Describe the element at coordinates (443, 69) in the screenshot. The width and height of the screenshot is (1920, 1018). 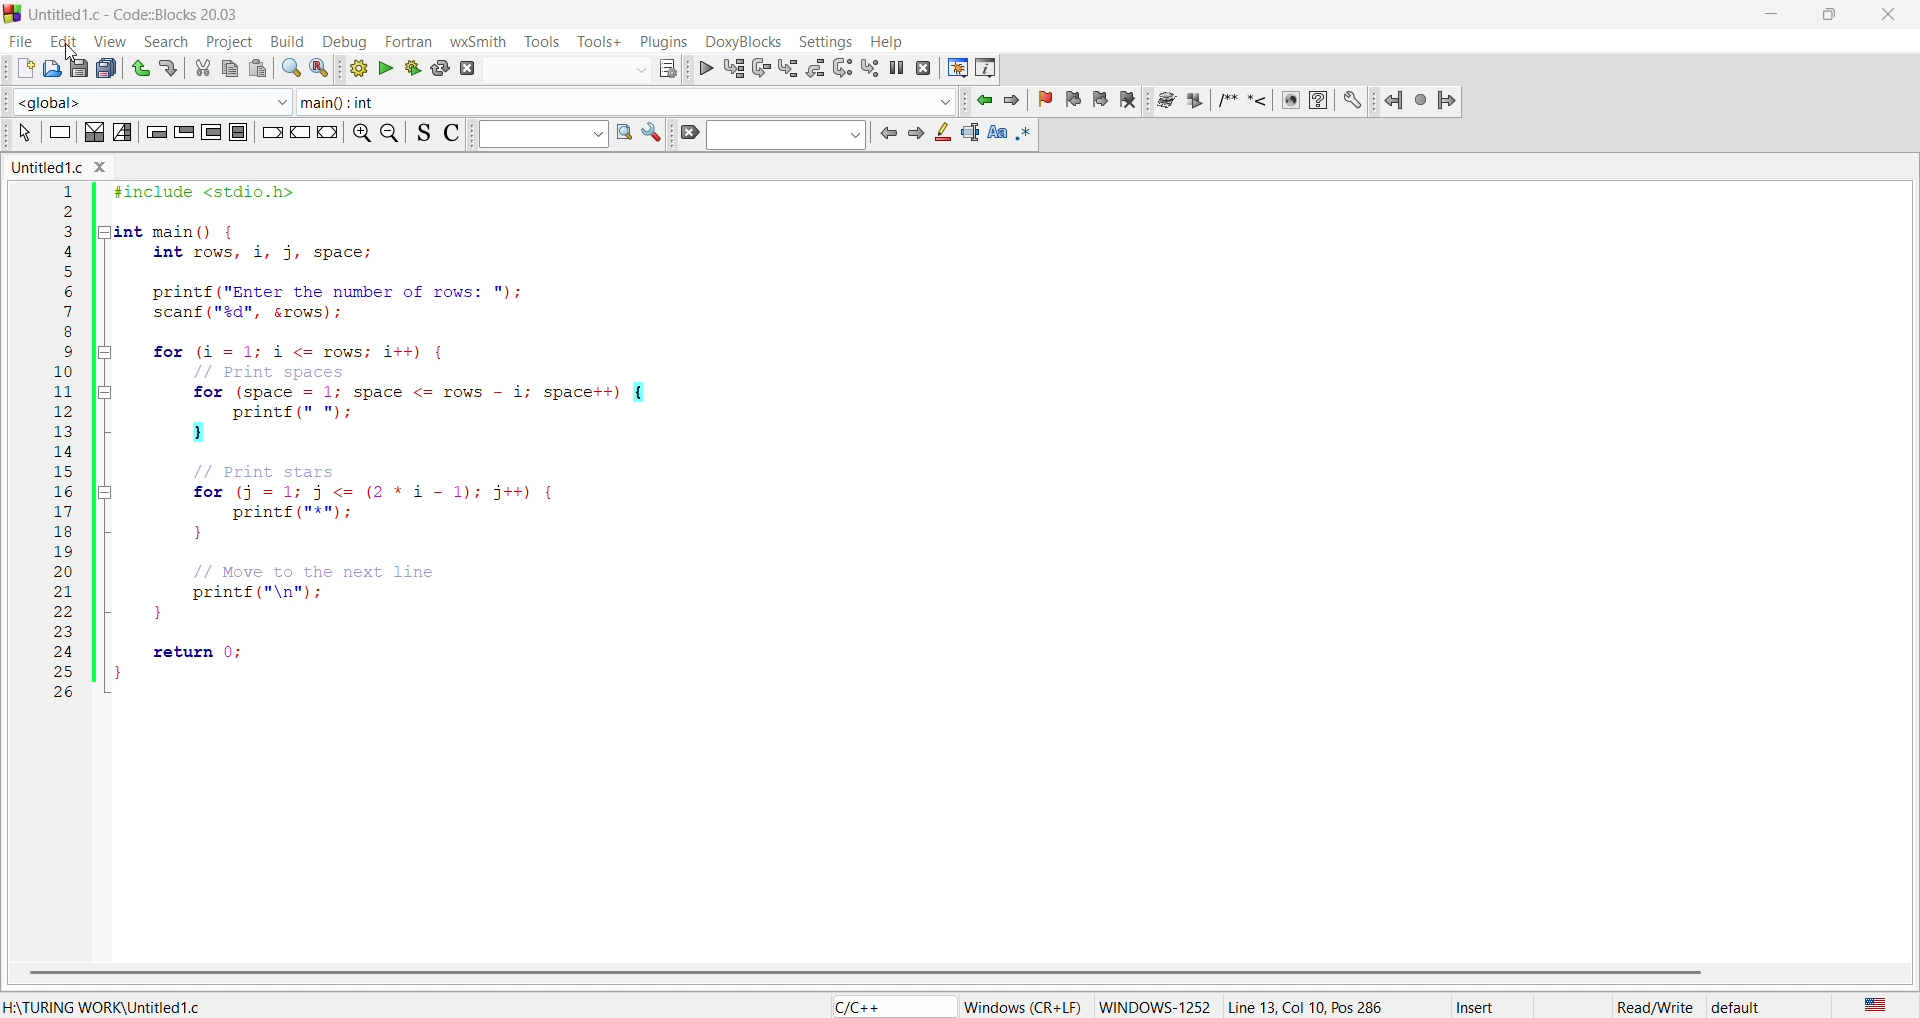
I see `rebuild` at that location.